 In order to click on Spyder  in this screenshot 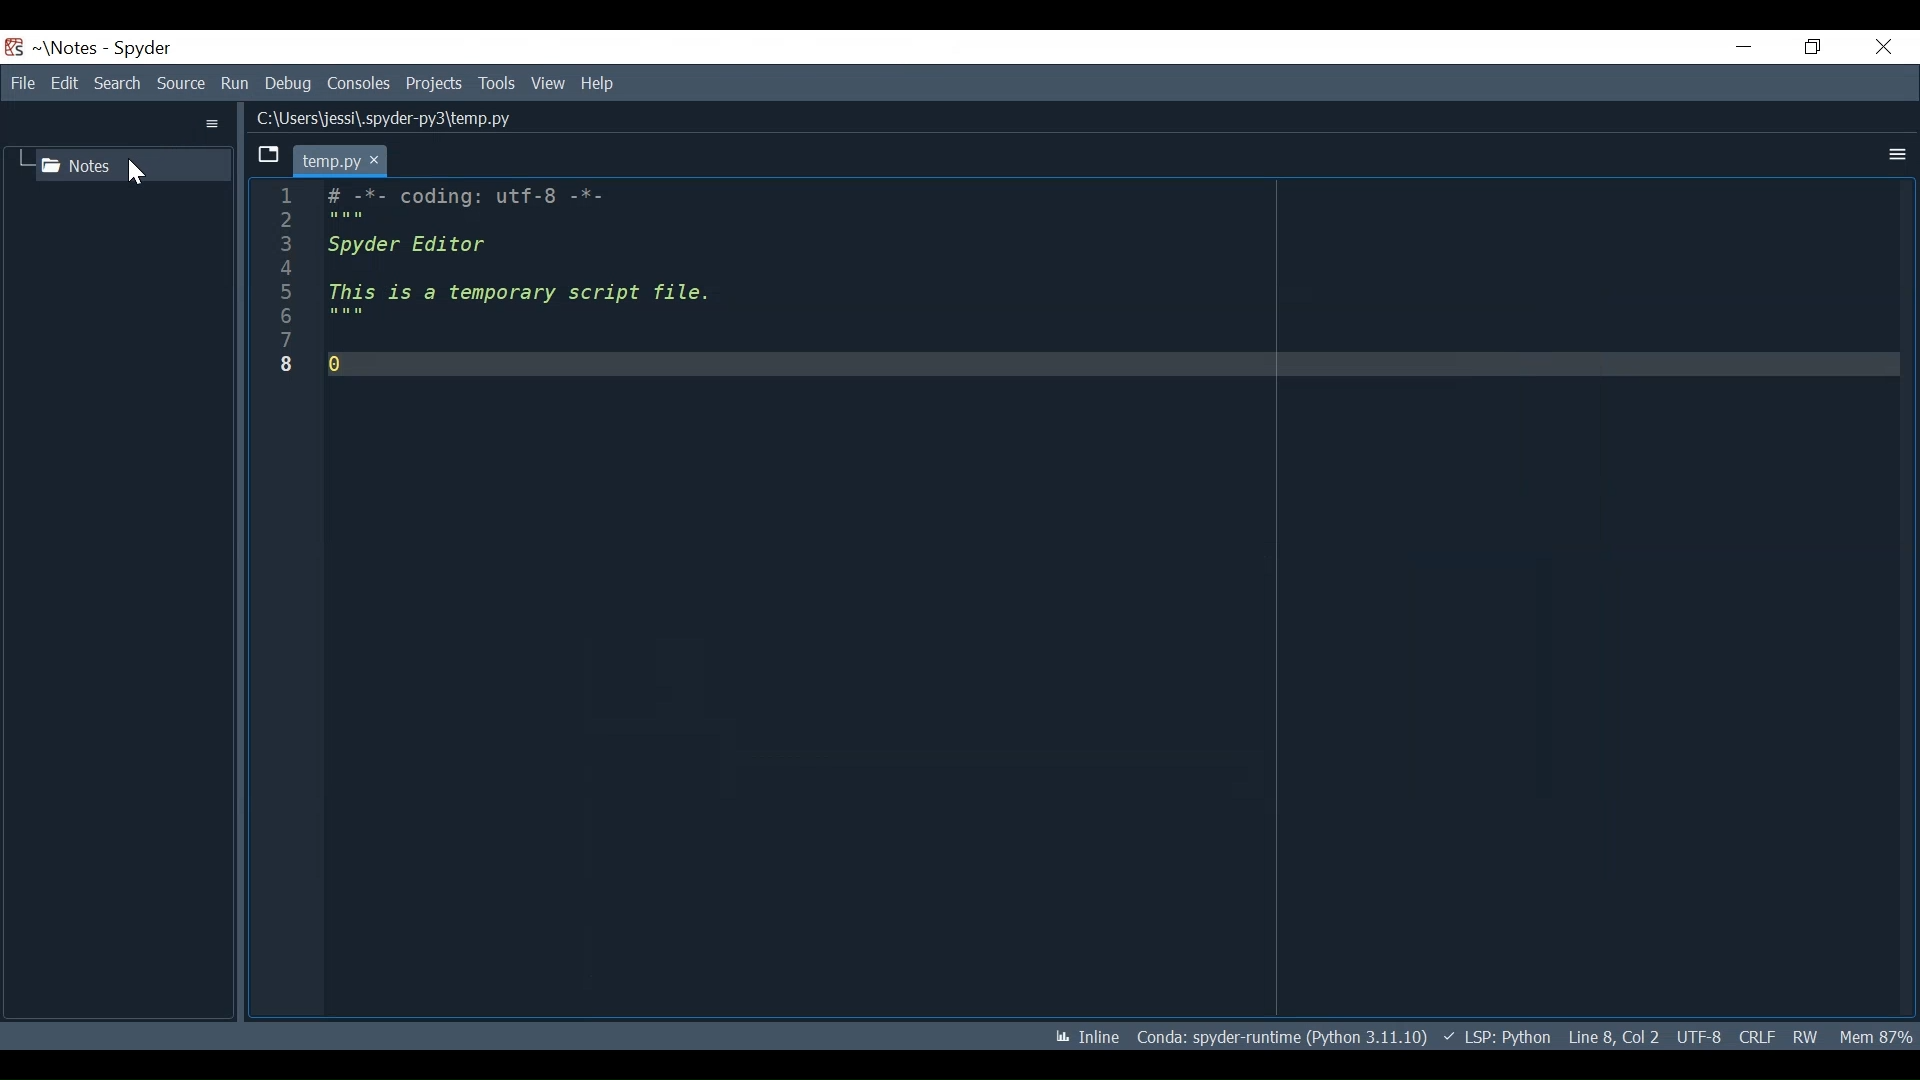, I will do `click(141, 49)`.